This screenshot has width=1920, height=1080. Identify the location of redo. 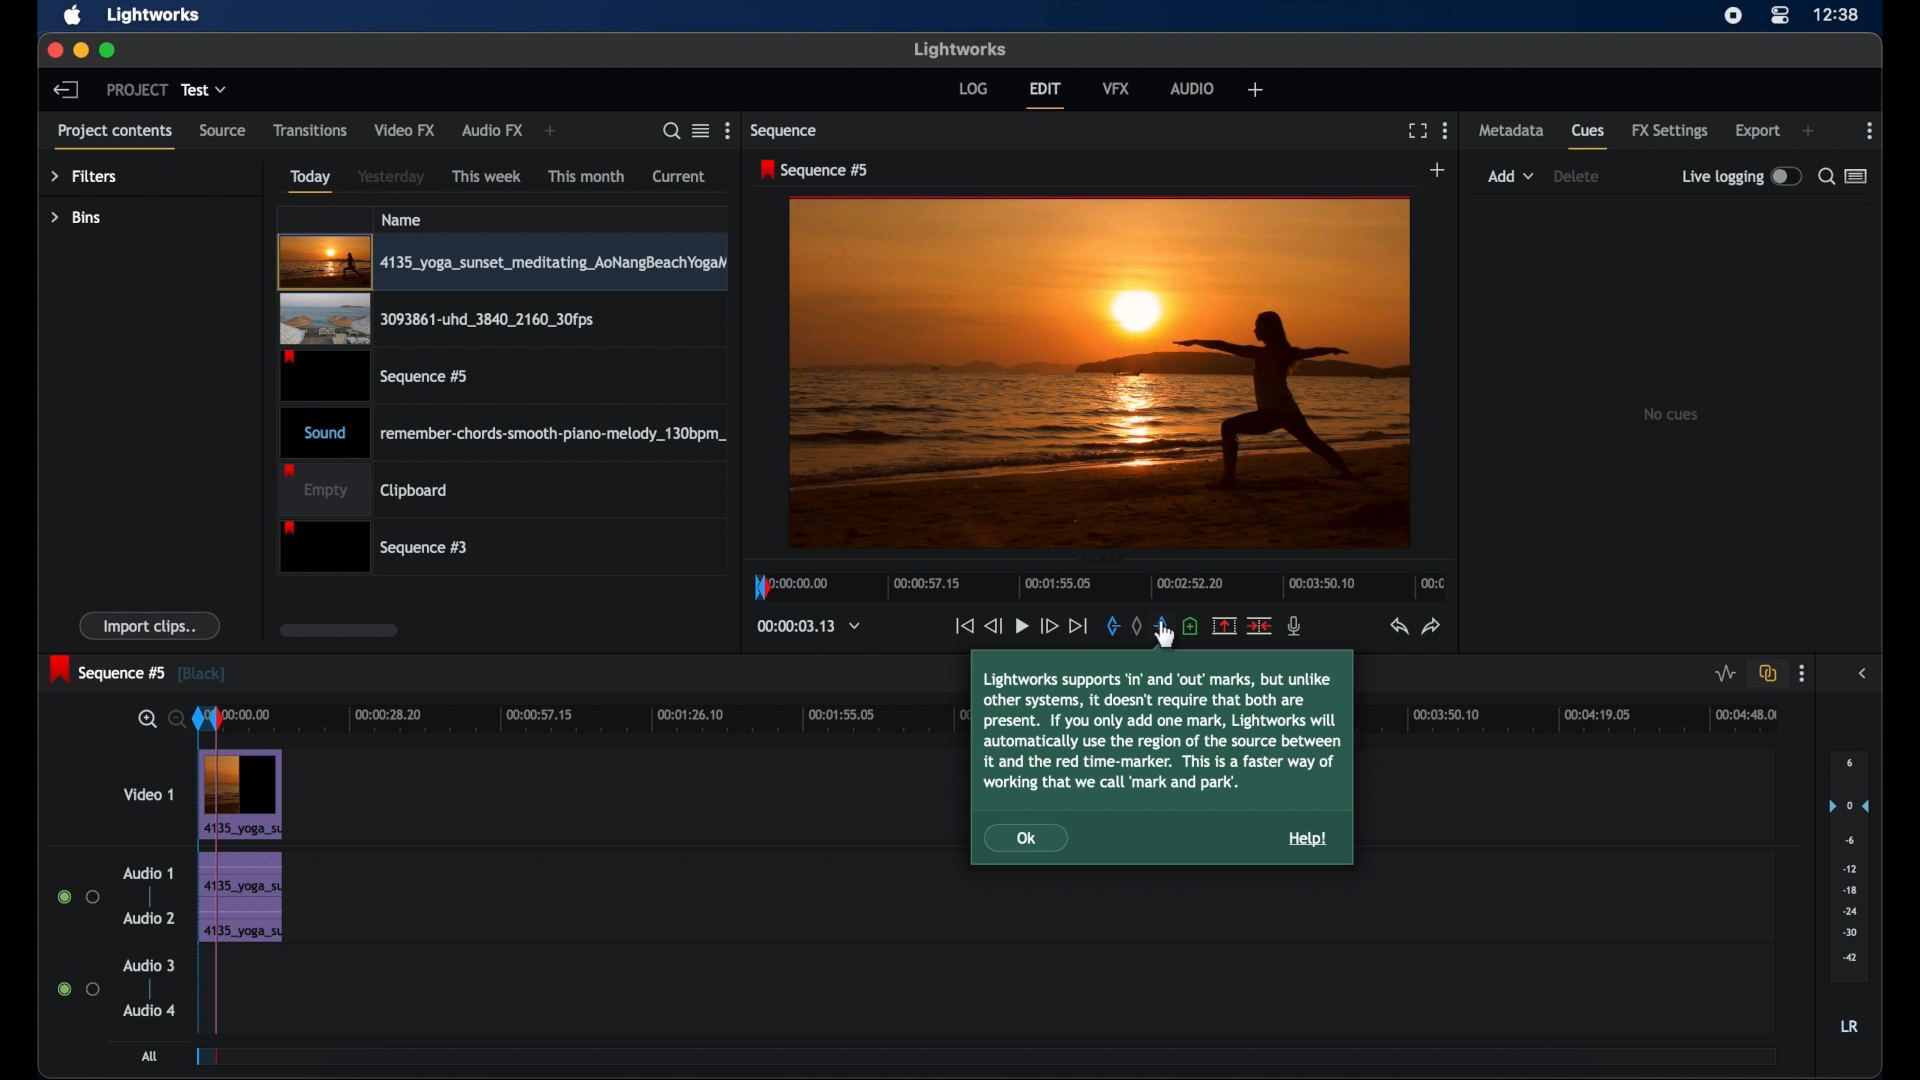
(1432, 626).